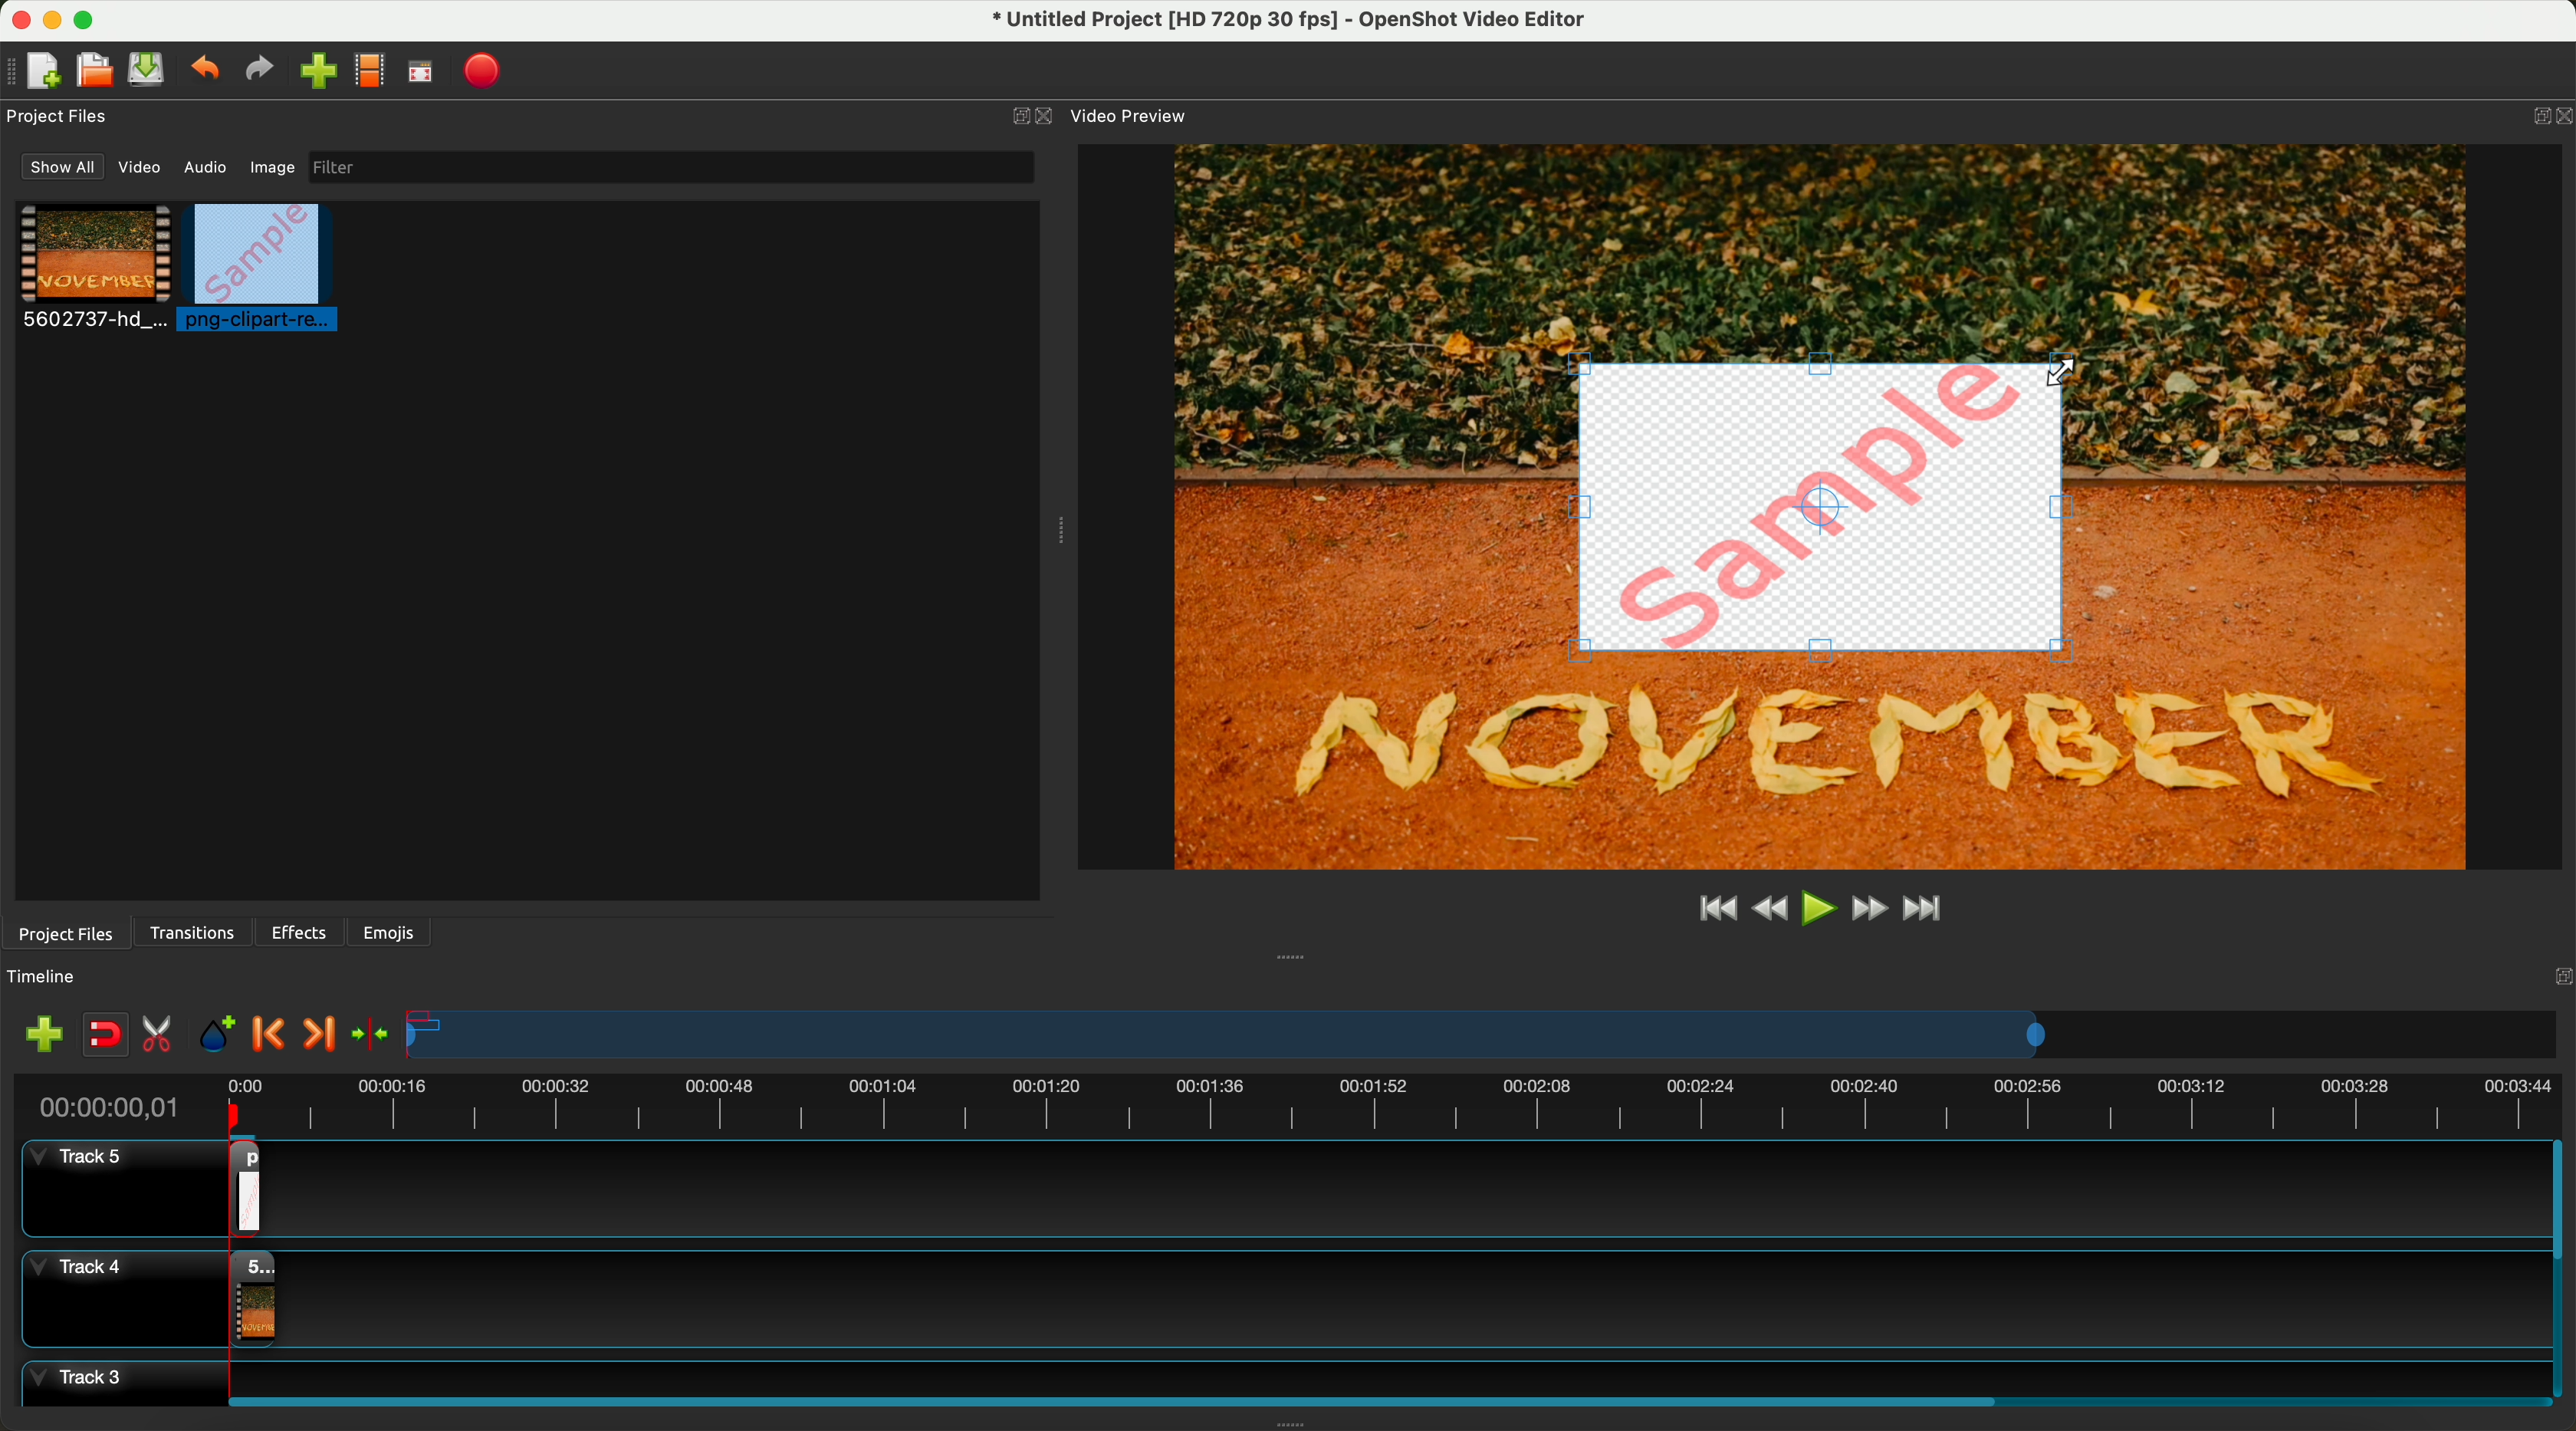 The height and width of the screenshot is (1431, 2576). Describe the element at coordinates (269, 170) in the screenshot. I see `image` at that location.